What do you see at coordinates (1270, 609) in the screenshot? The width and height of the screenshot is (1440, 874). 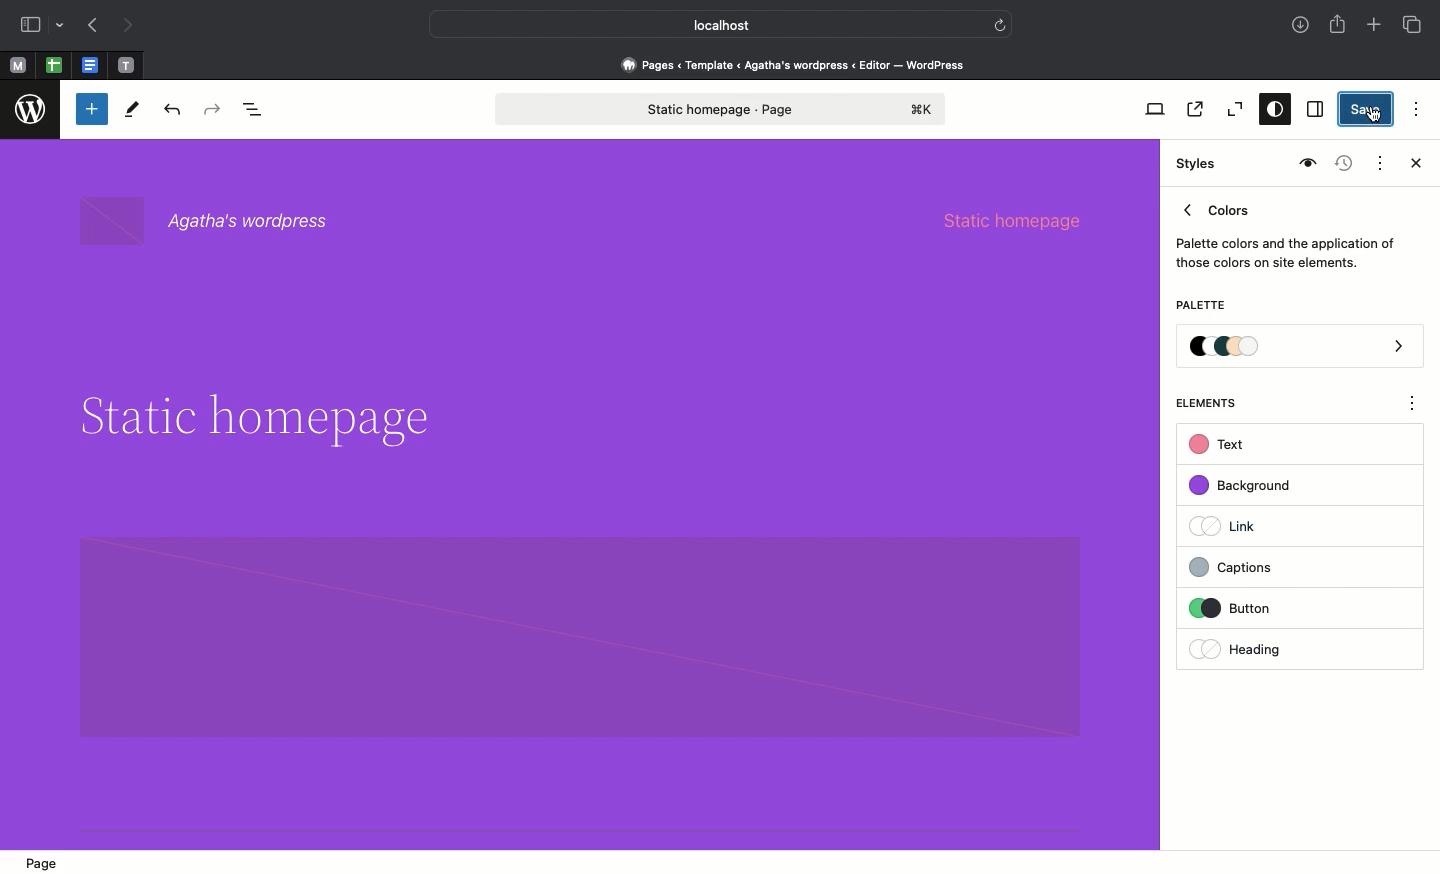 I see `Clicking on button` at bounding box center [1270, 609].